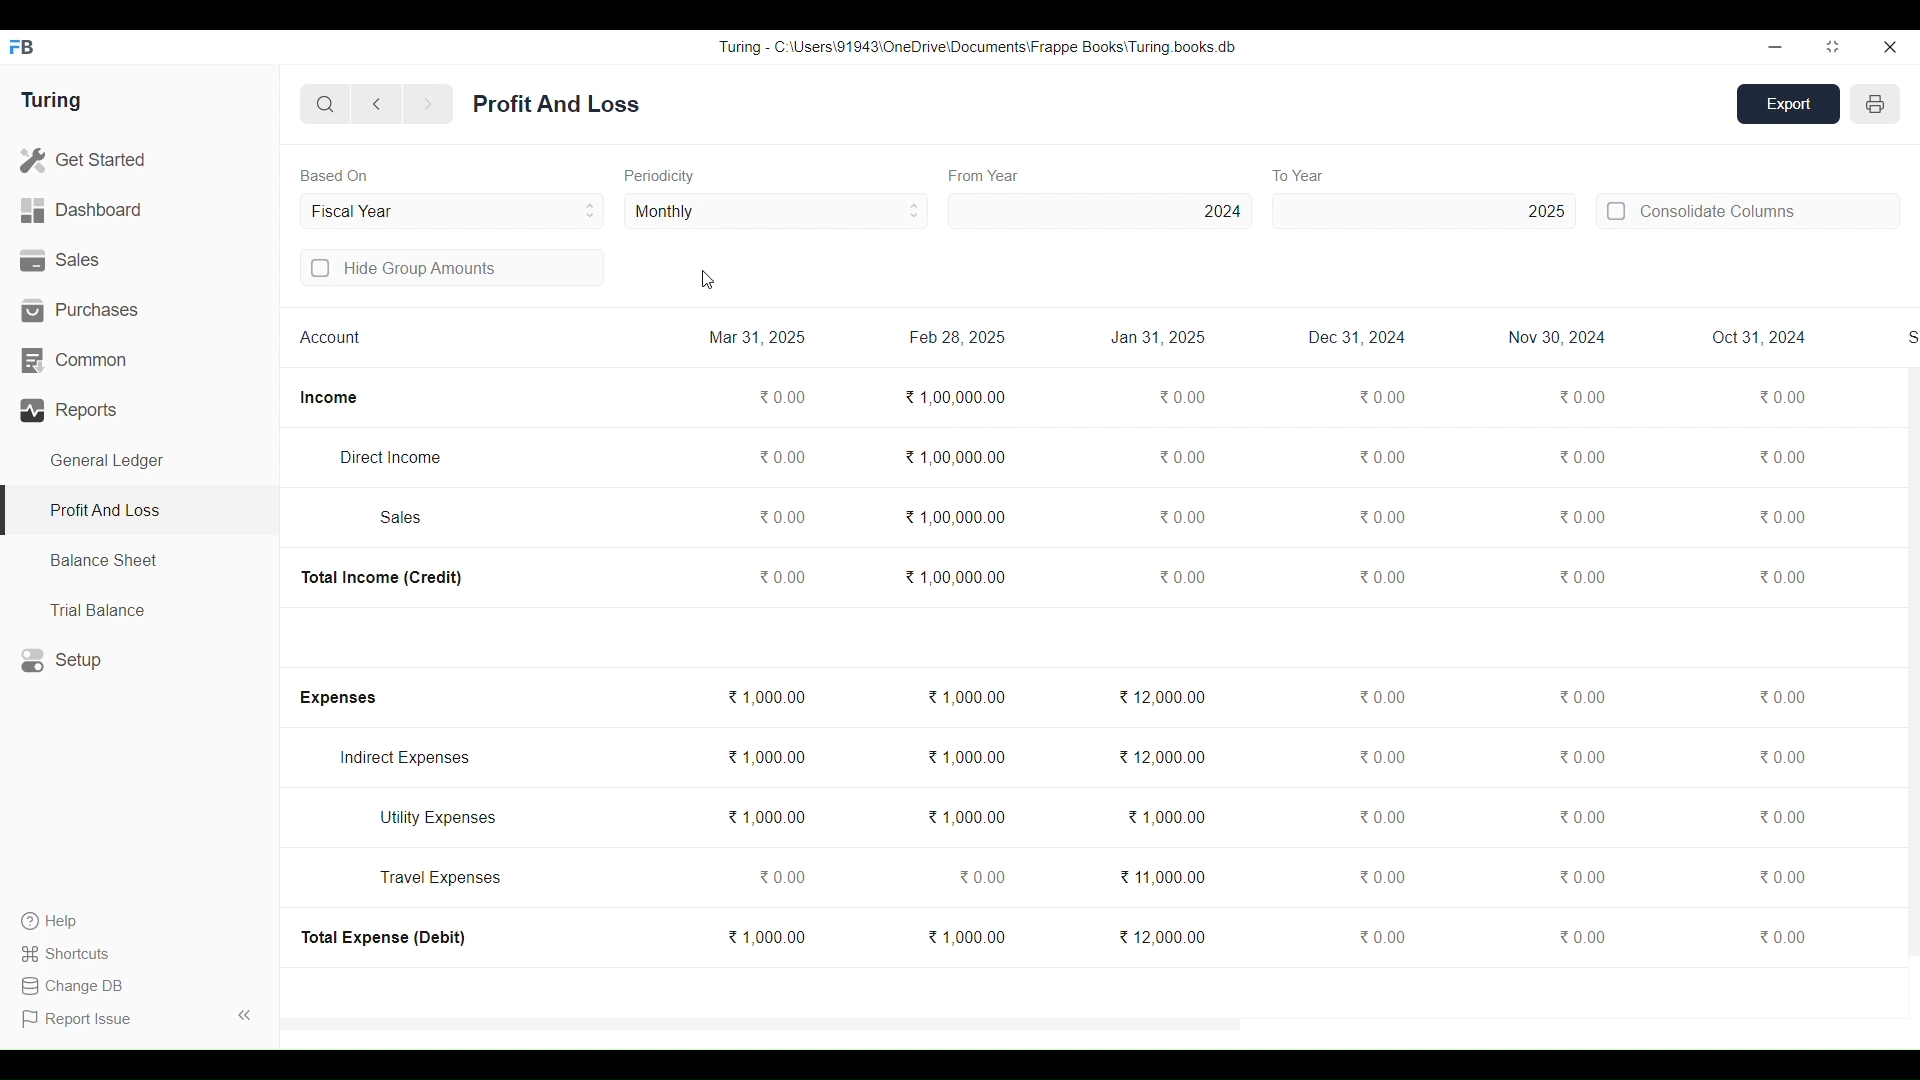 The image size is (1920, 1080). What do you see at coordinates (766, 697) in the screenshot?
I see `1,000.00` at bounding box center [766, 697].